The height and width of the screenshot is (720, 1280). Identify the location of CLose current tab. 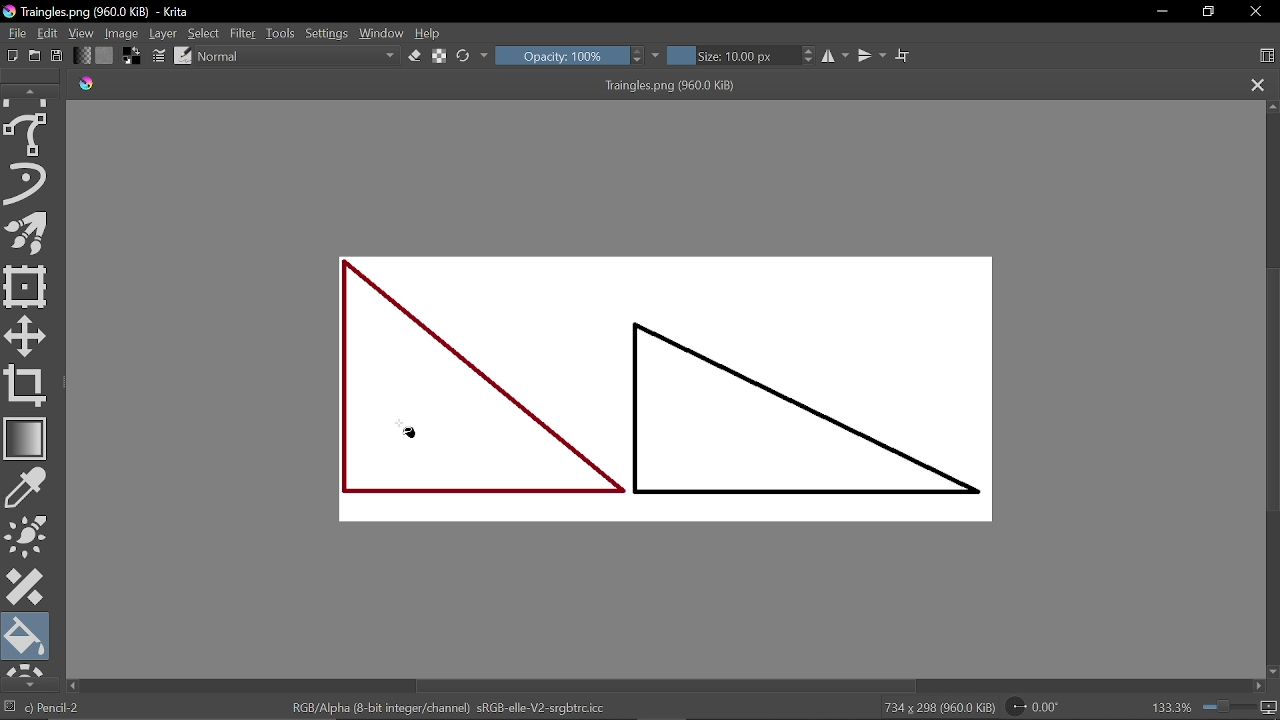
(1258, 86).